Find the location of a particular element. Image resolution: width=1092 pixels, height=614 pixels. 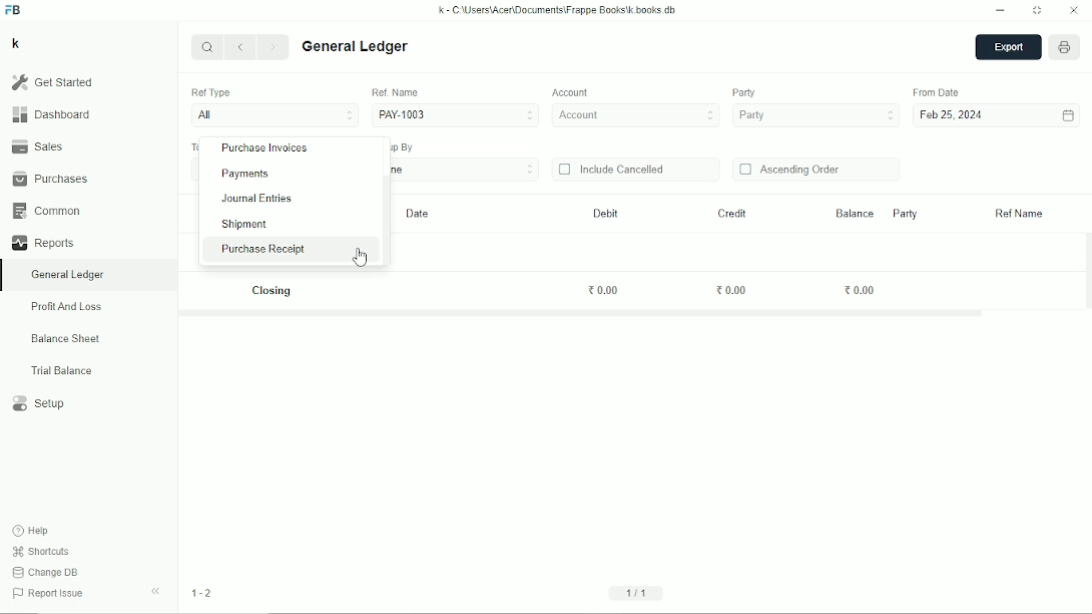

Payments is located at coordinates (246, 174).